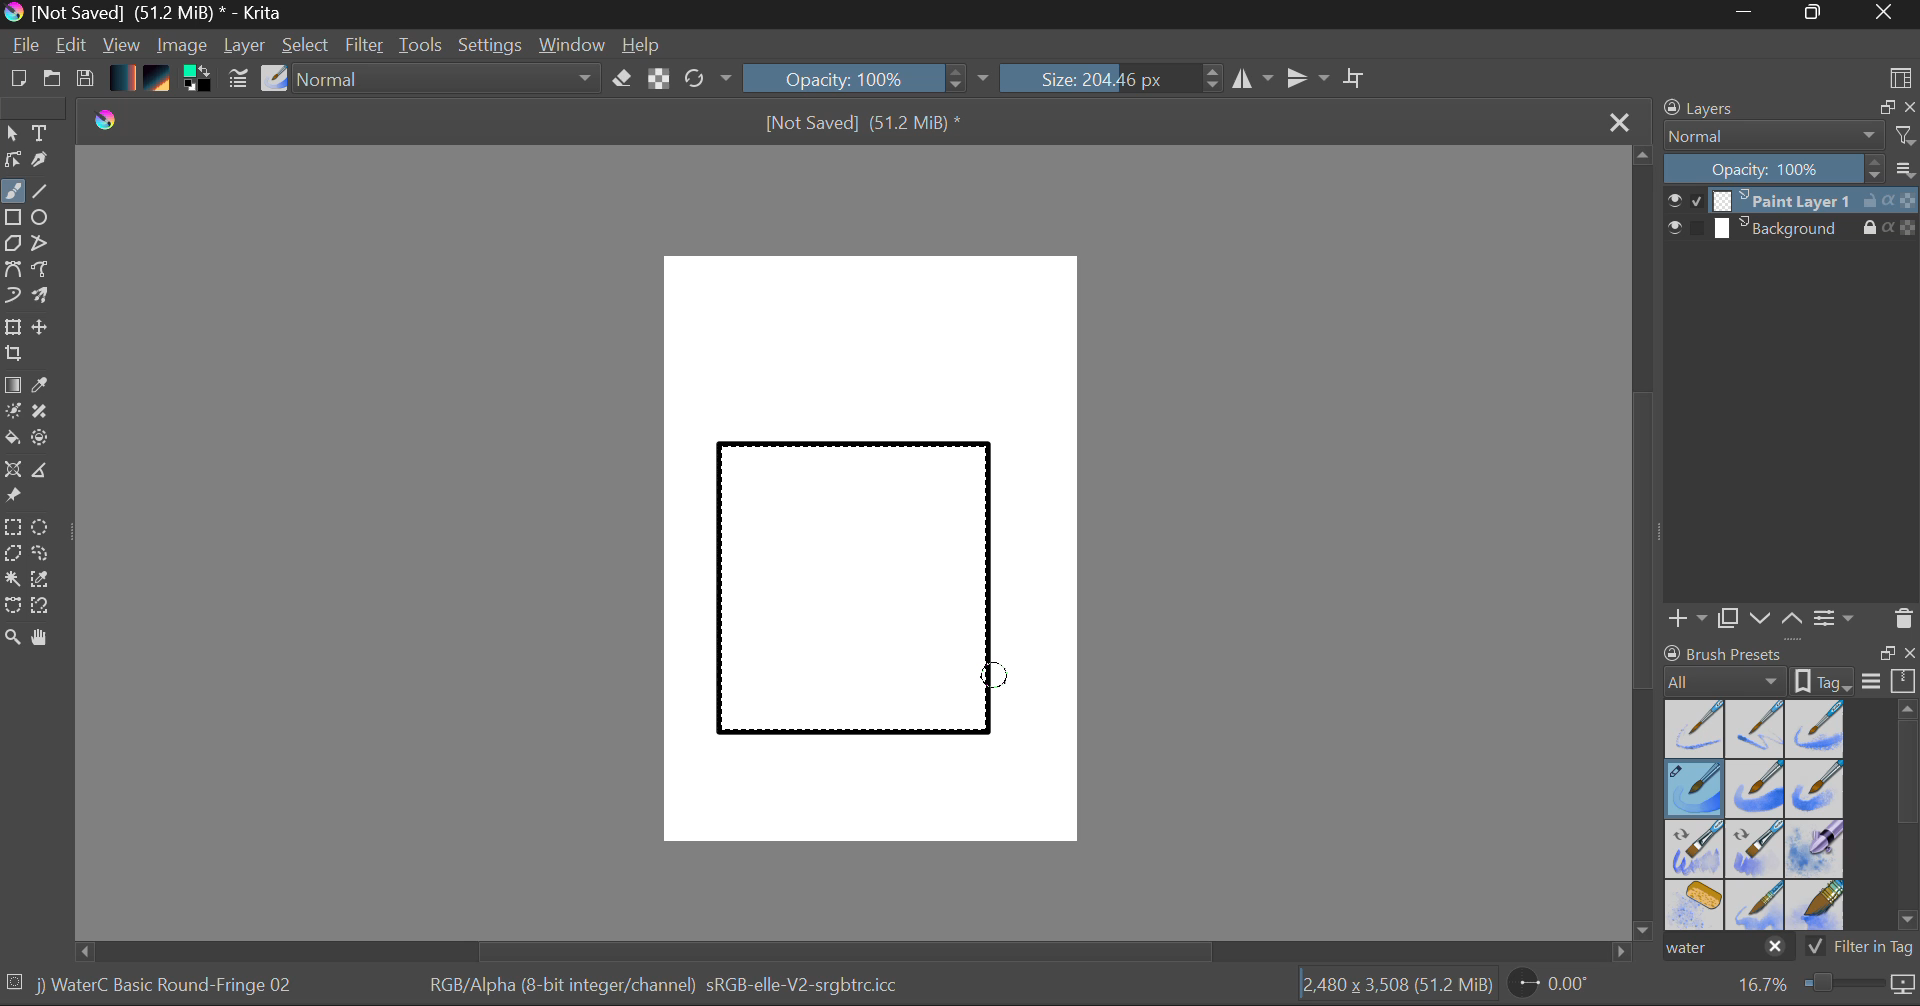 This screenshot has height=1006, width=1920. Describe the element at coordinates (1560, 987) in the screenshot. I see `Page Rotation` at that location.